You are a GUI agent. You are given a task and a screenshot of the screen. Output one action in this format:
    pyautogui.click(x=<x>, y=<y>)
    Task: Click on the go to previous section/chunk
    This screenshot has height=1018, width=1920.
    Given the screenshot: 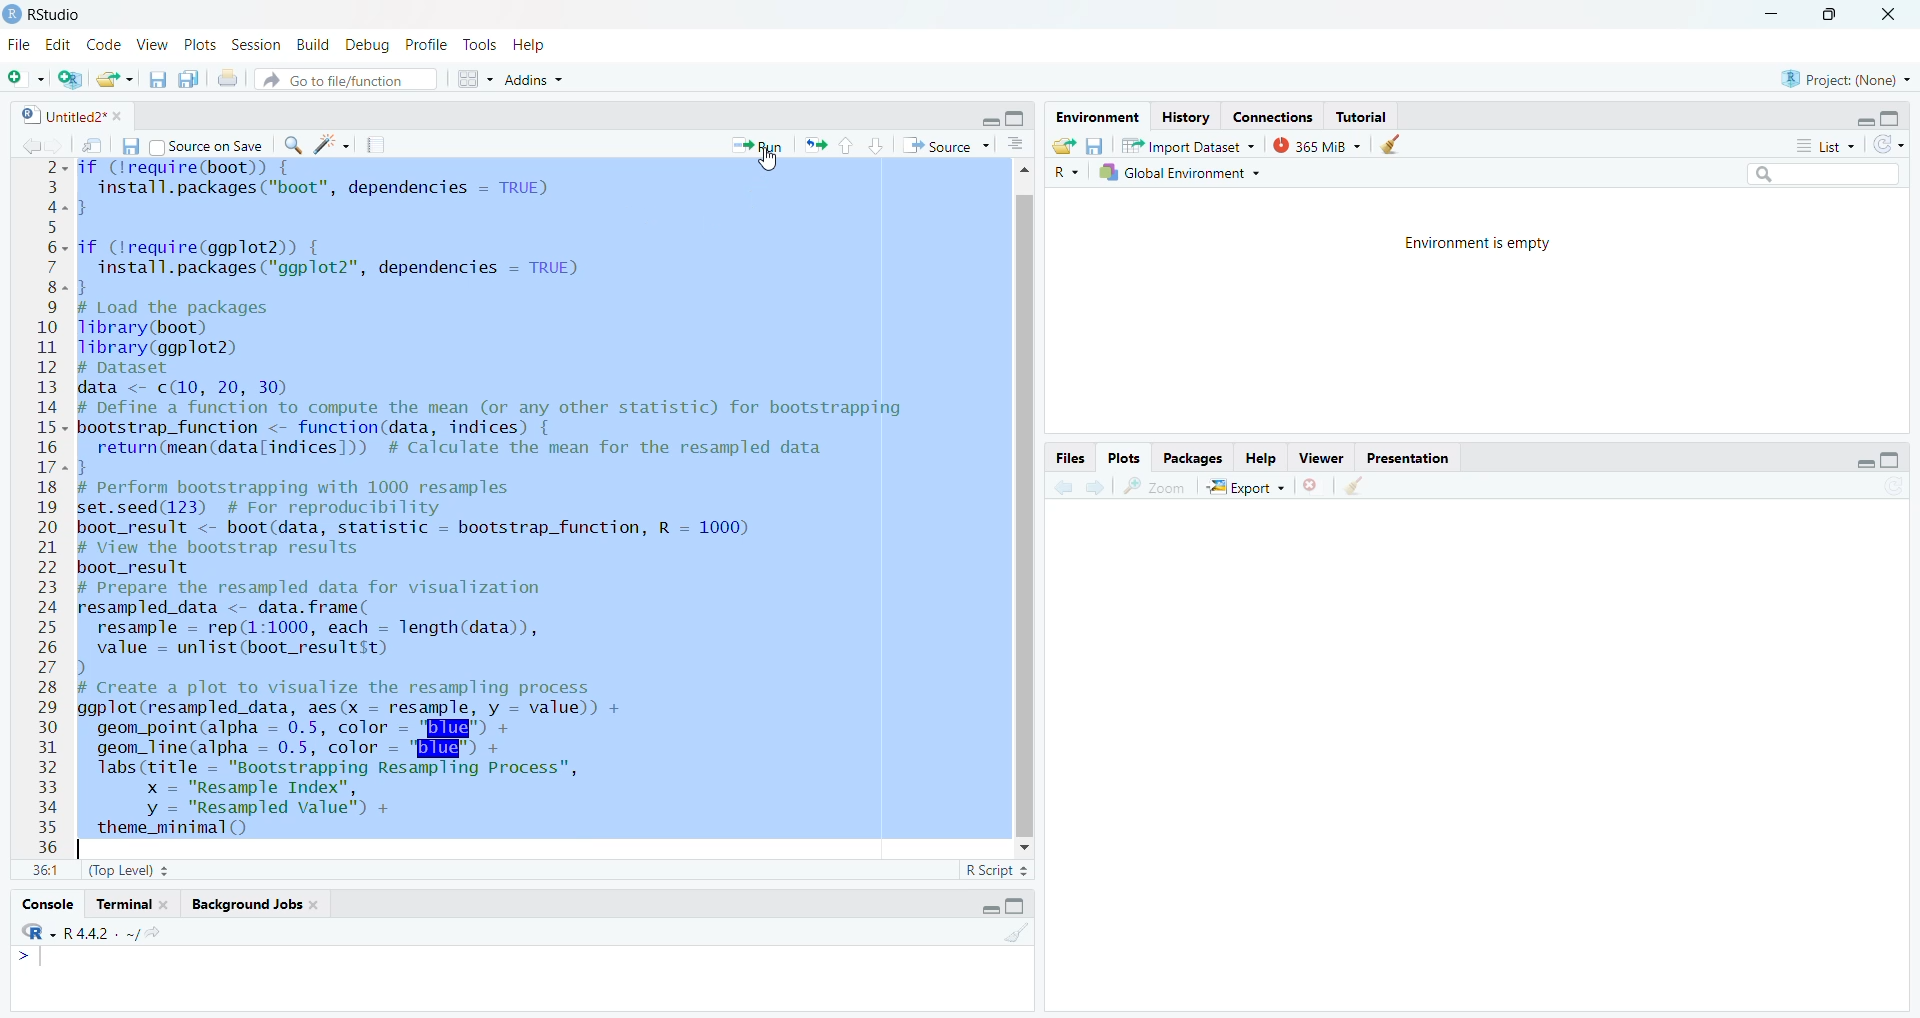 What is the action you would take?
    pyautogui.click(x=845, y=147)
    